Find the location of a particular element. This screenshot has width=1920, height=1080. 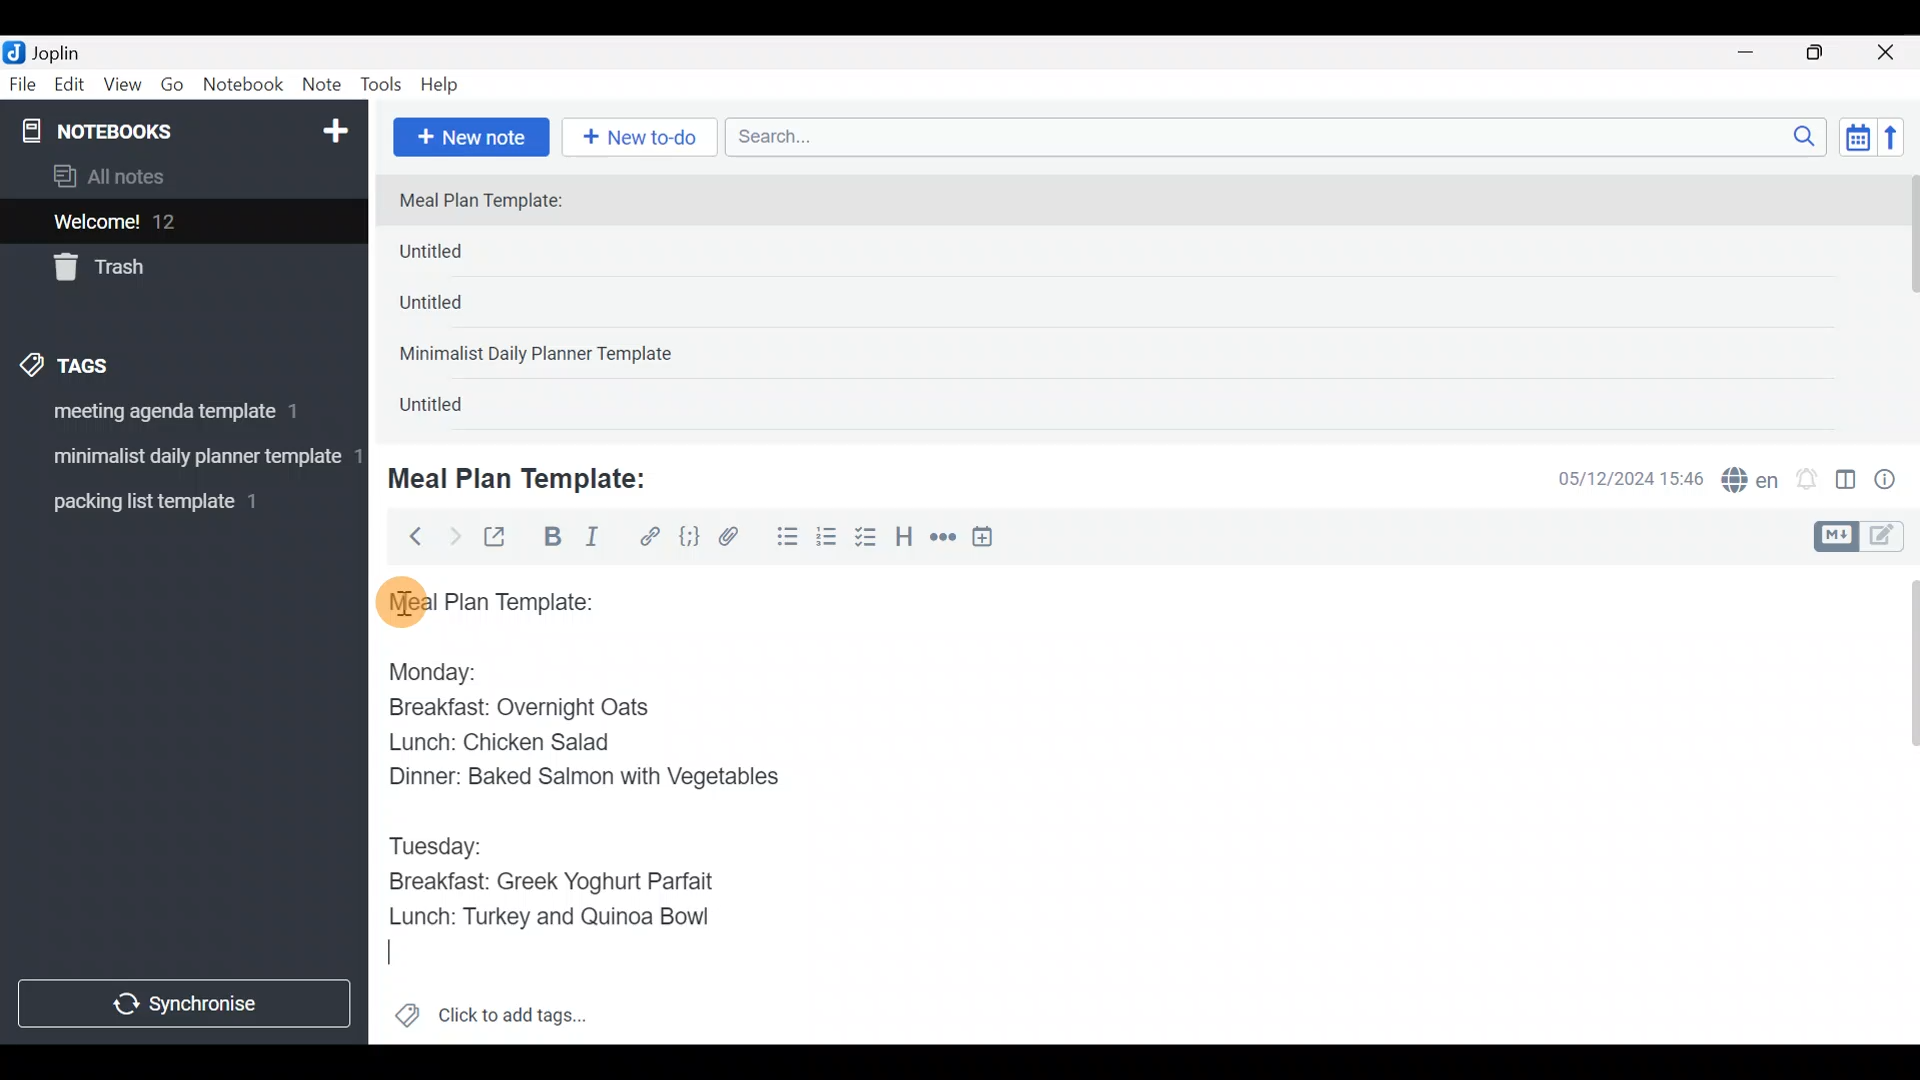

Help is located at coordinates (447, 81).